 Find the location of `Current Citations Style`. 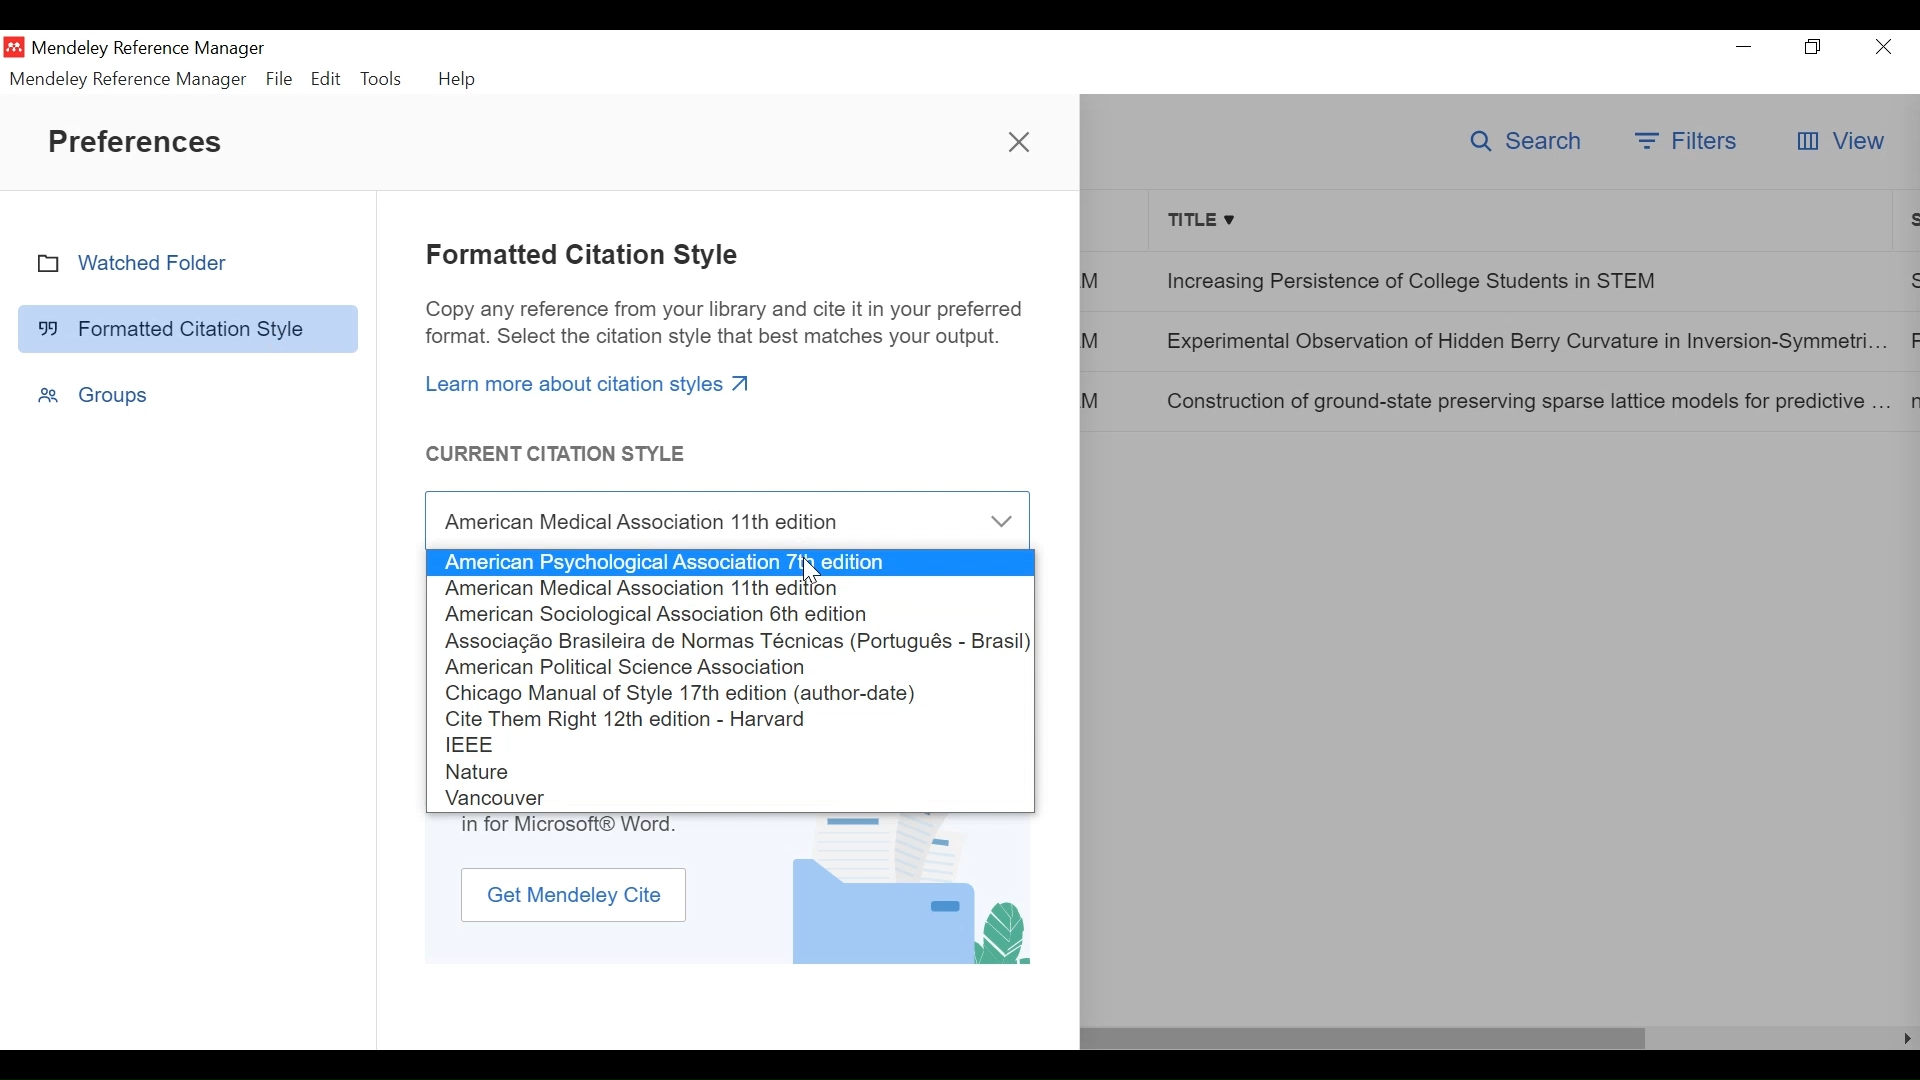

Current Citations Style is located at coordinates (561, 453).